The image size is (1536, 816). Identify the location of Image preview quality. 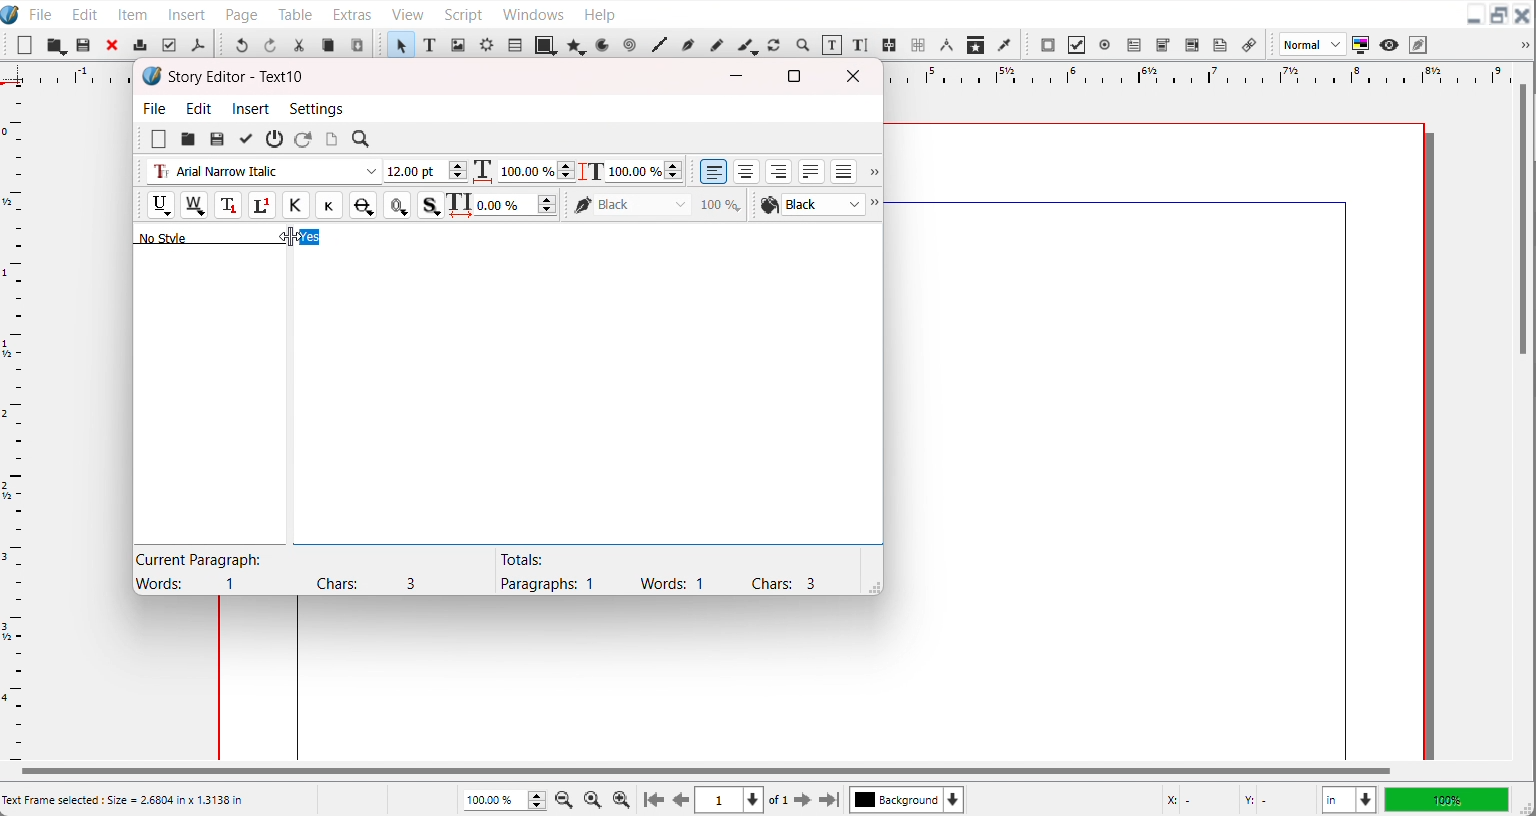
(1313, 44).